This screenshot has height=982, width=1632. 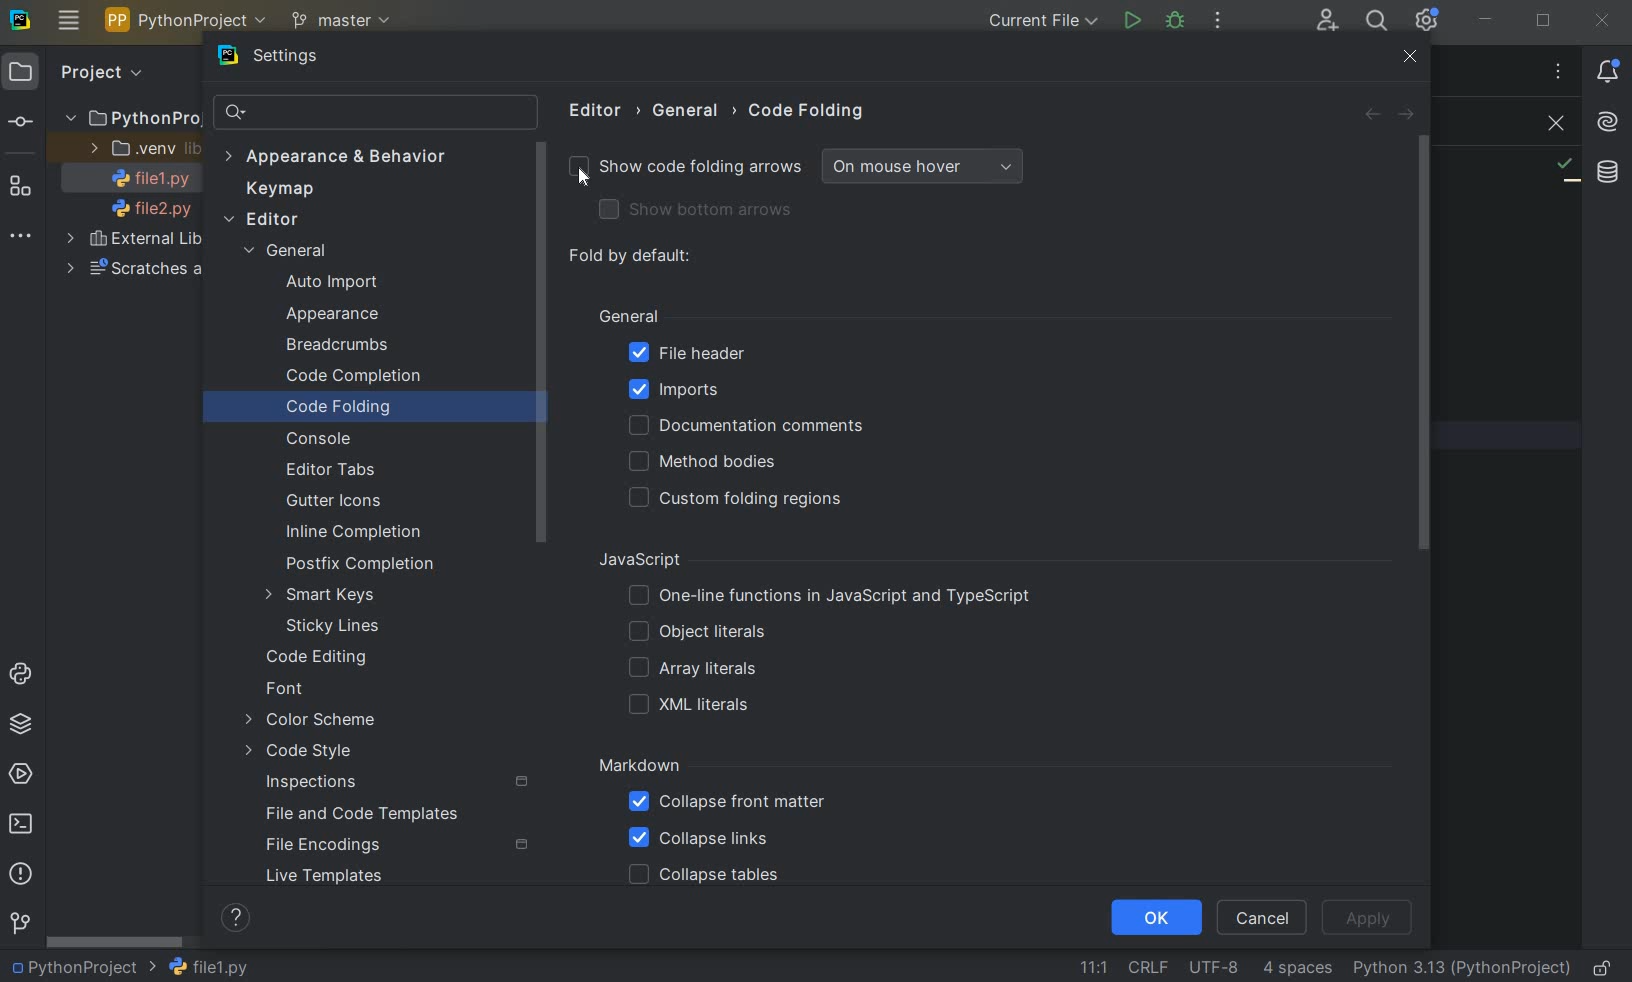 I want to click on SMART KEYS, so click(x=325, y=596).